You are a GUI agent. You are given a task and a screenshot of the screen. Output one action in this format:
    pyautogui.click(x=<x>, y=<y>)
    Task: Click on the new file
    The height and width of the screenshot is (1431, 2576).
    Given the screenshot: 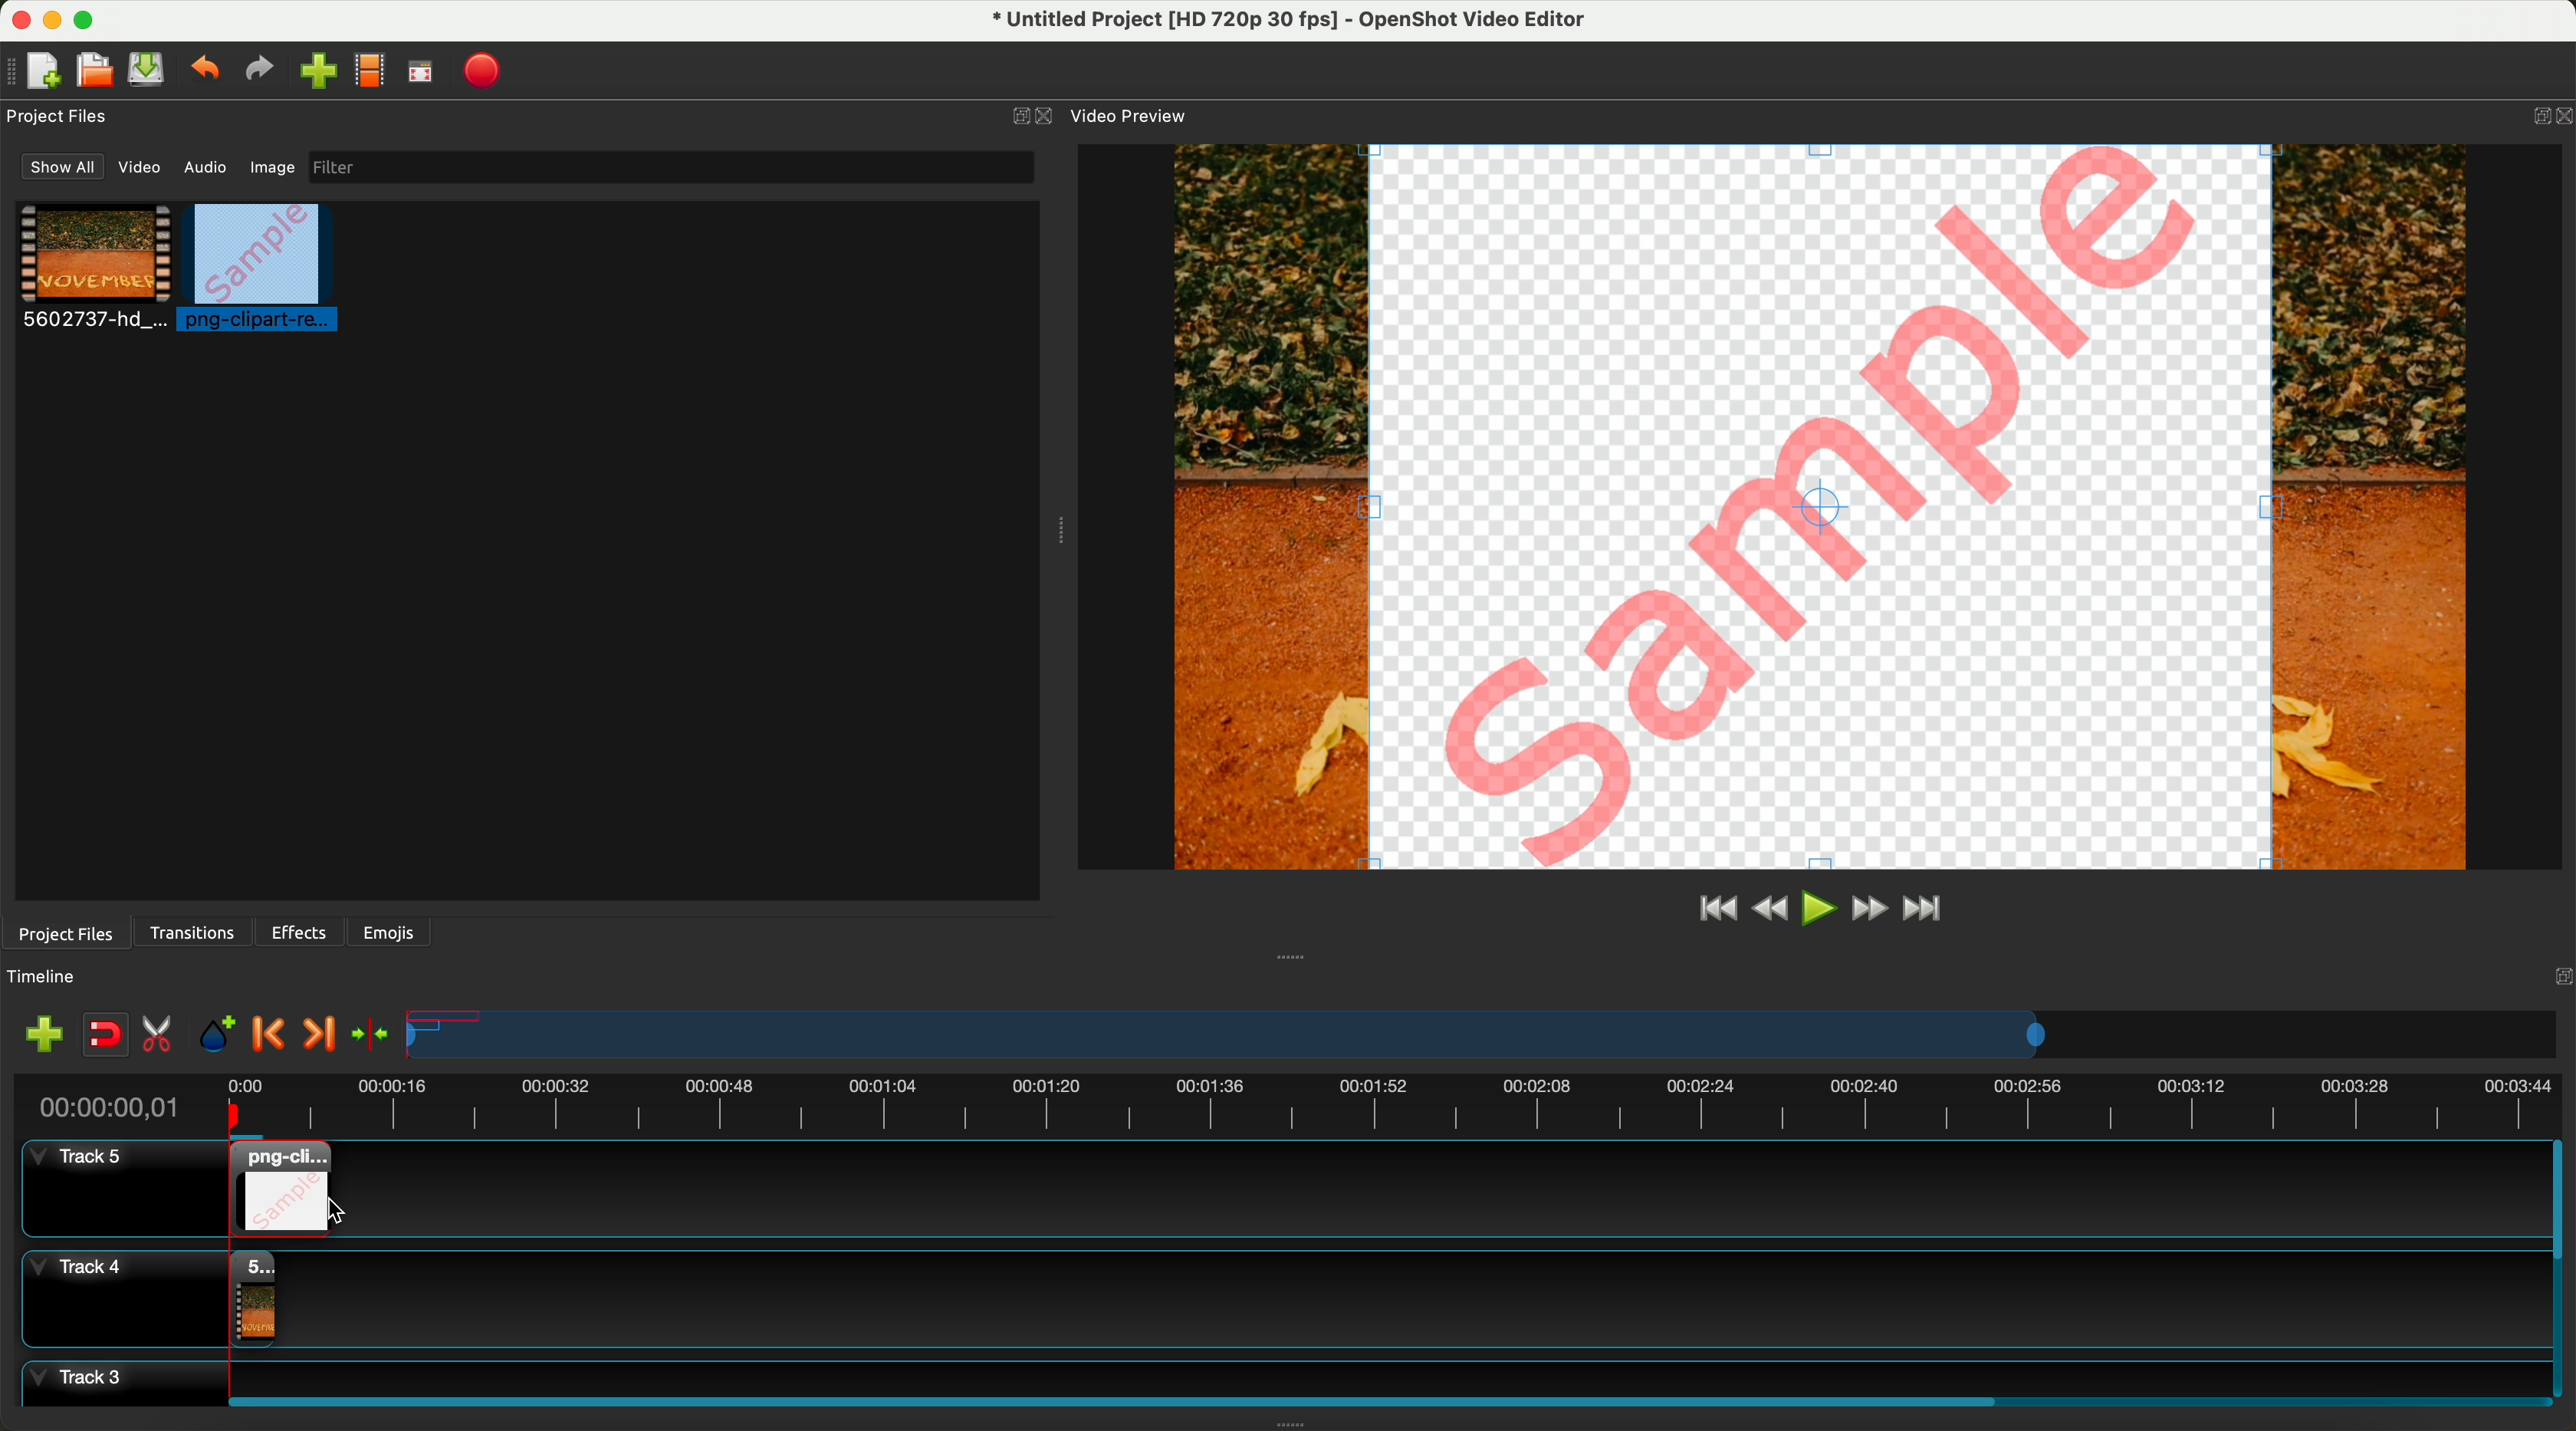 What is the action you would take?
    pyautogui.click(x=37, y=71)
    